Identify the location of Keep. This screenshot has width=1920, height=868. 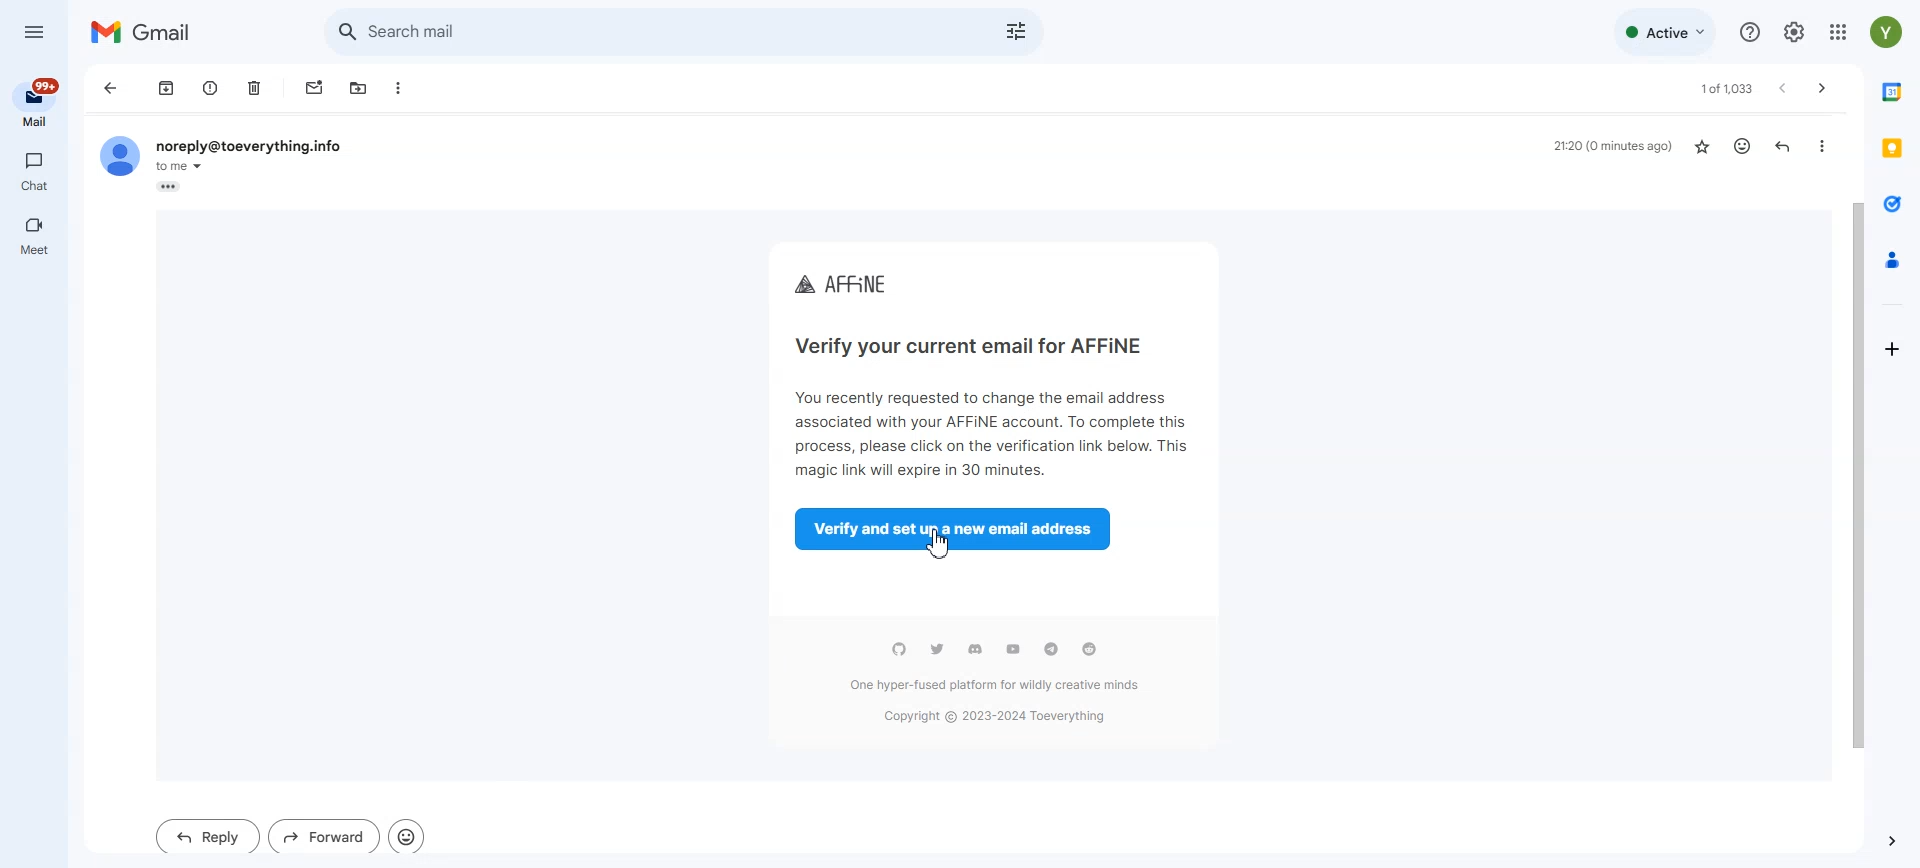
(1891, 150).